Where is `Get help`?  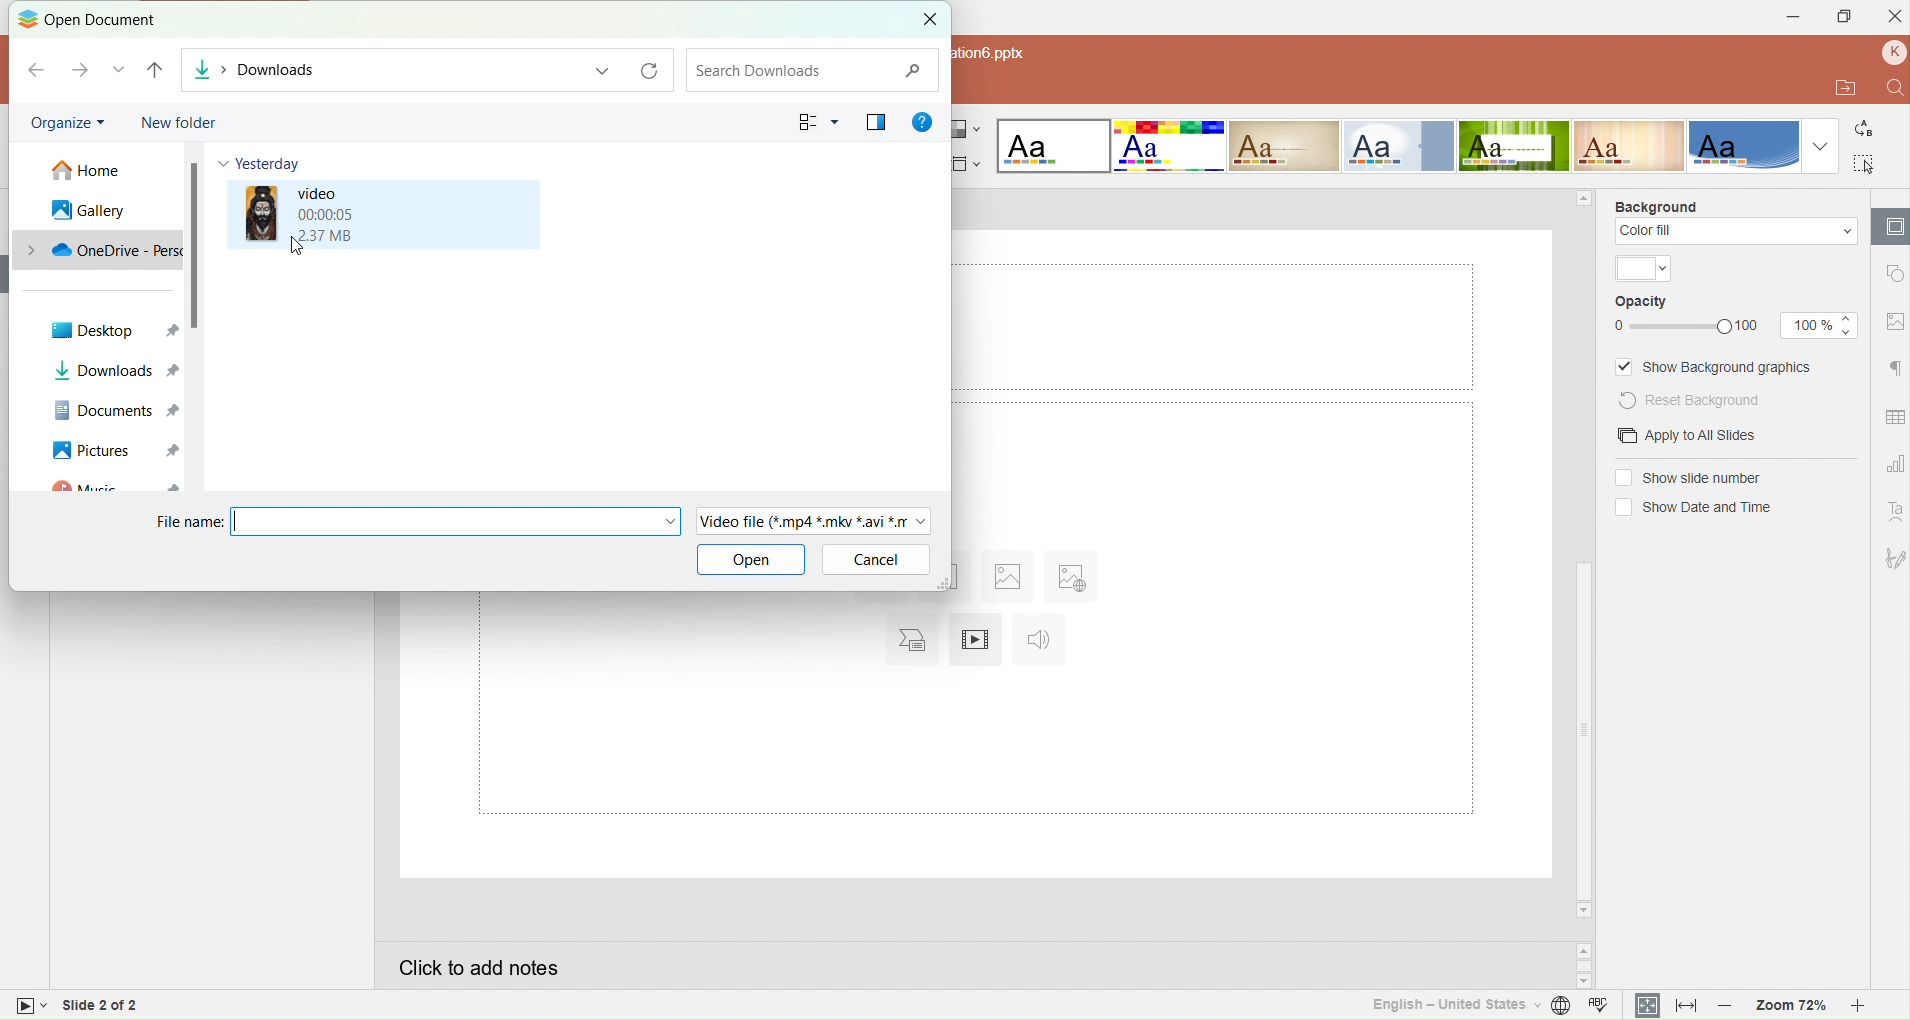
Get help is located at coordinates (924, 122).